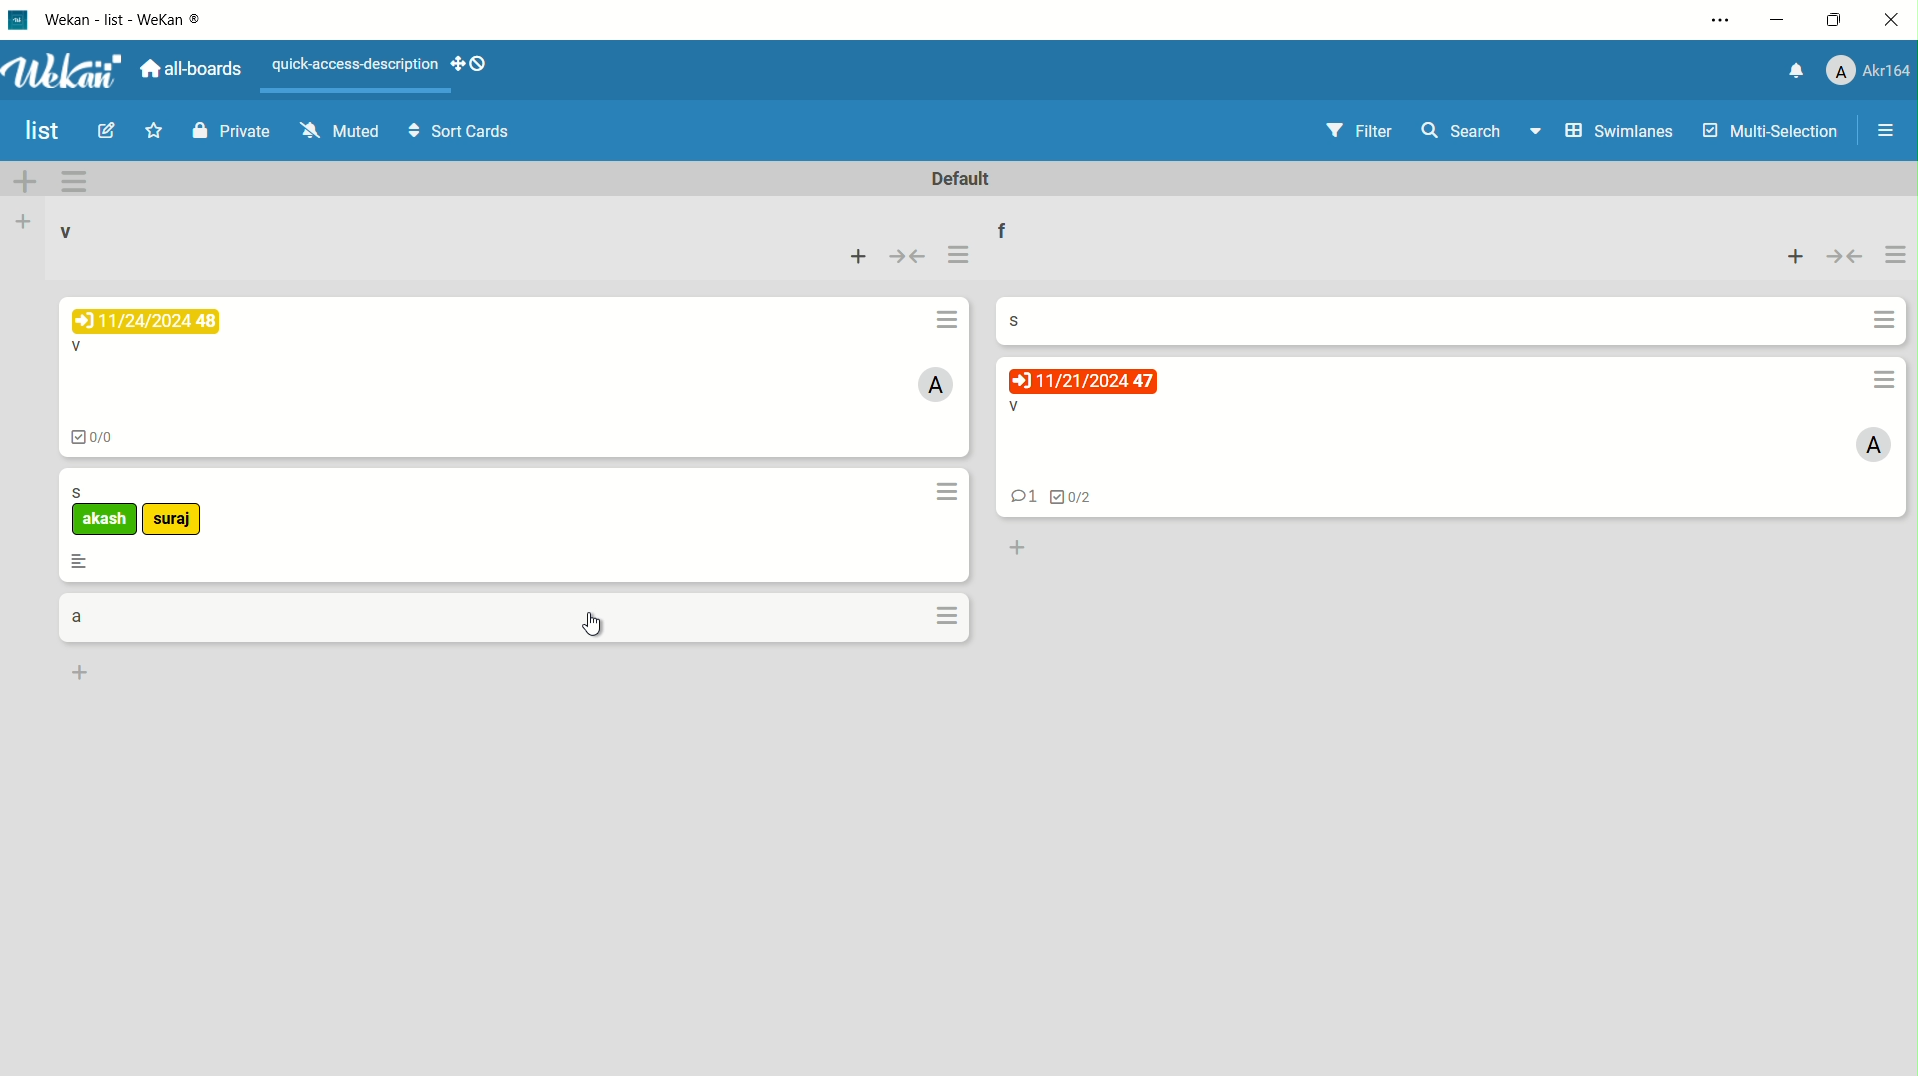 Image resolution: width=1918 pixels, height=1076 pixels. I want to click on add card bottom, so click(80, 674).